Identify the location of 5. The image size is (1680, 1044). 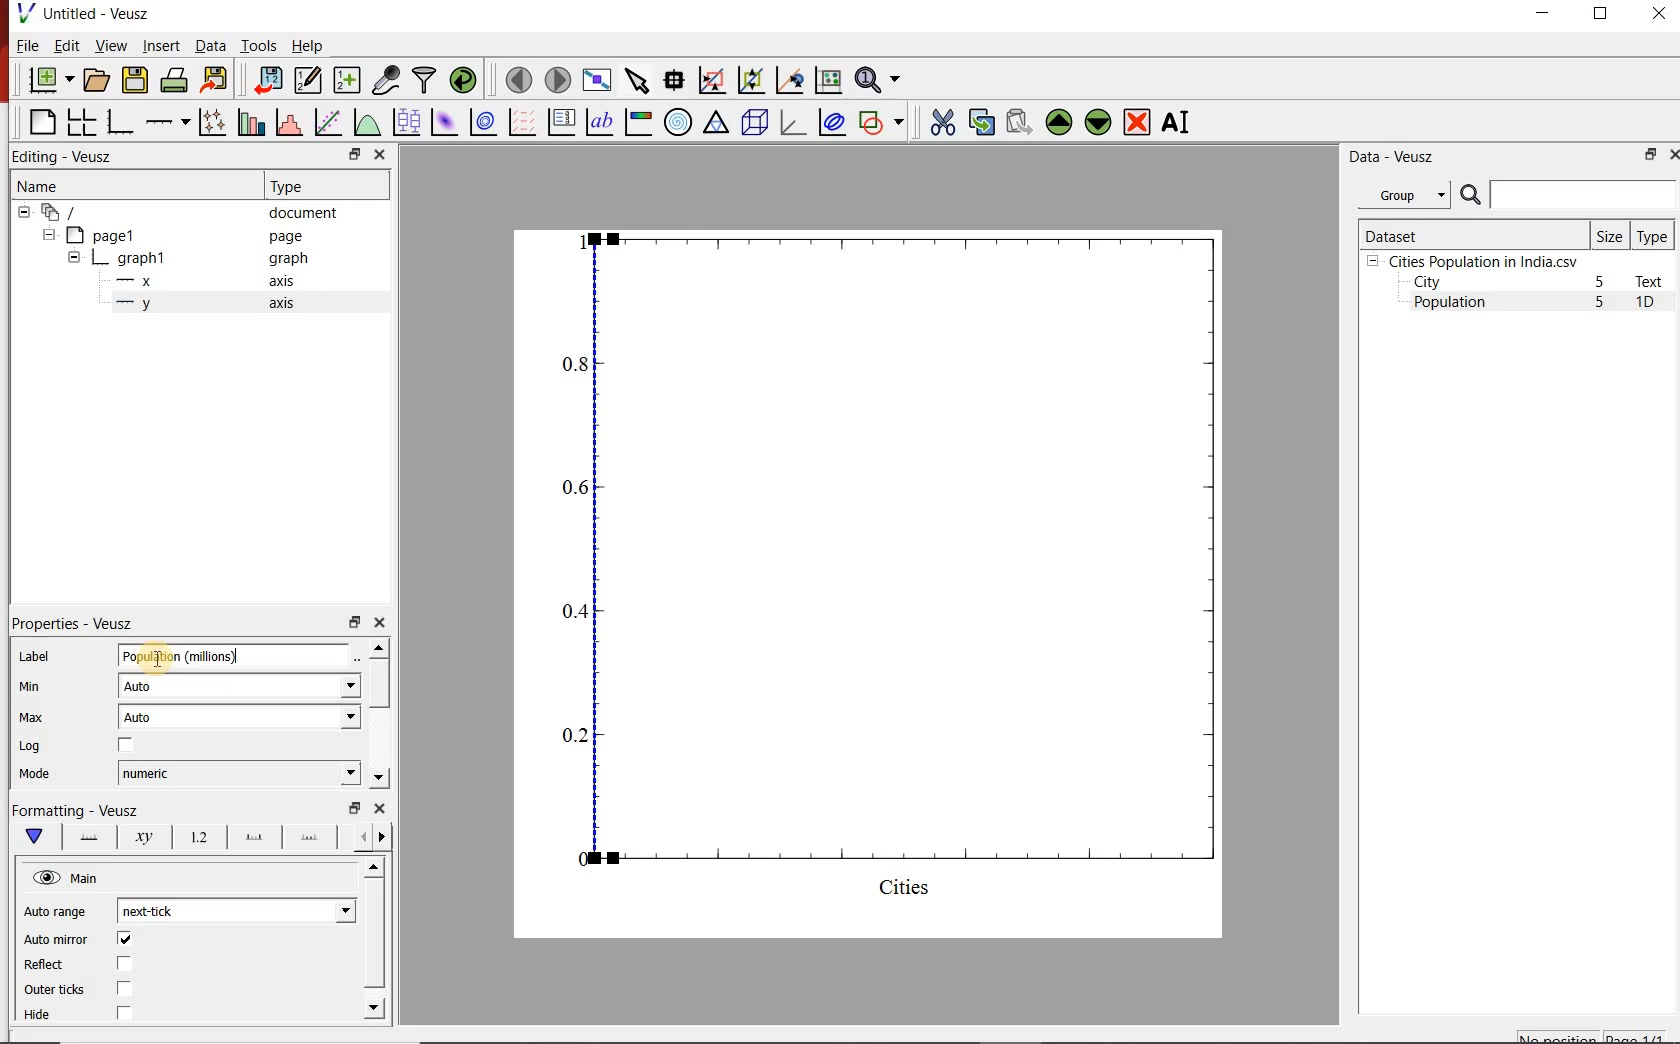
(1601, 283).